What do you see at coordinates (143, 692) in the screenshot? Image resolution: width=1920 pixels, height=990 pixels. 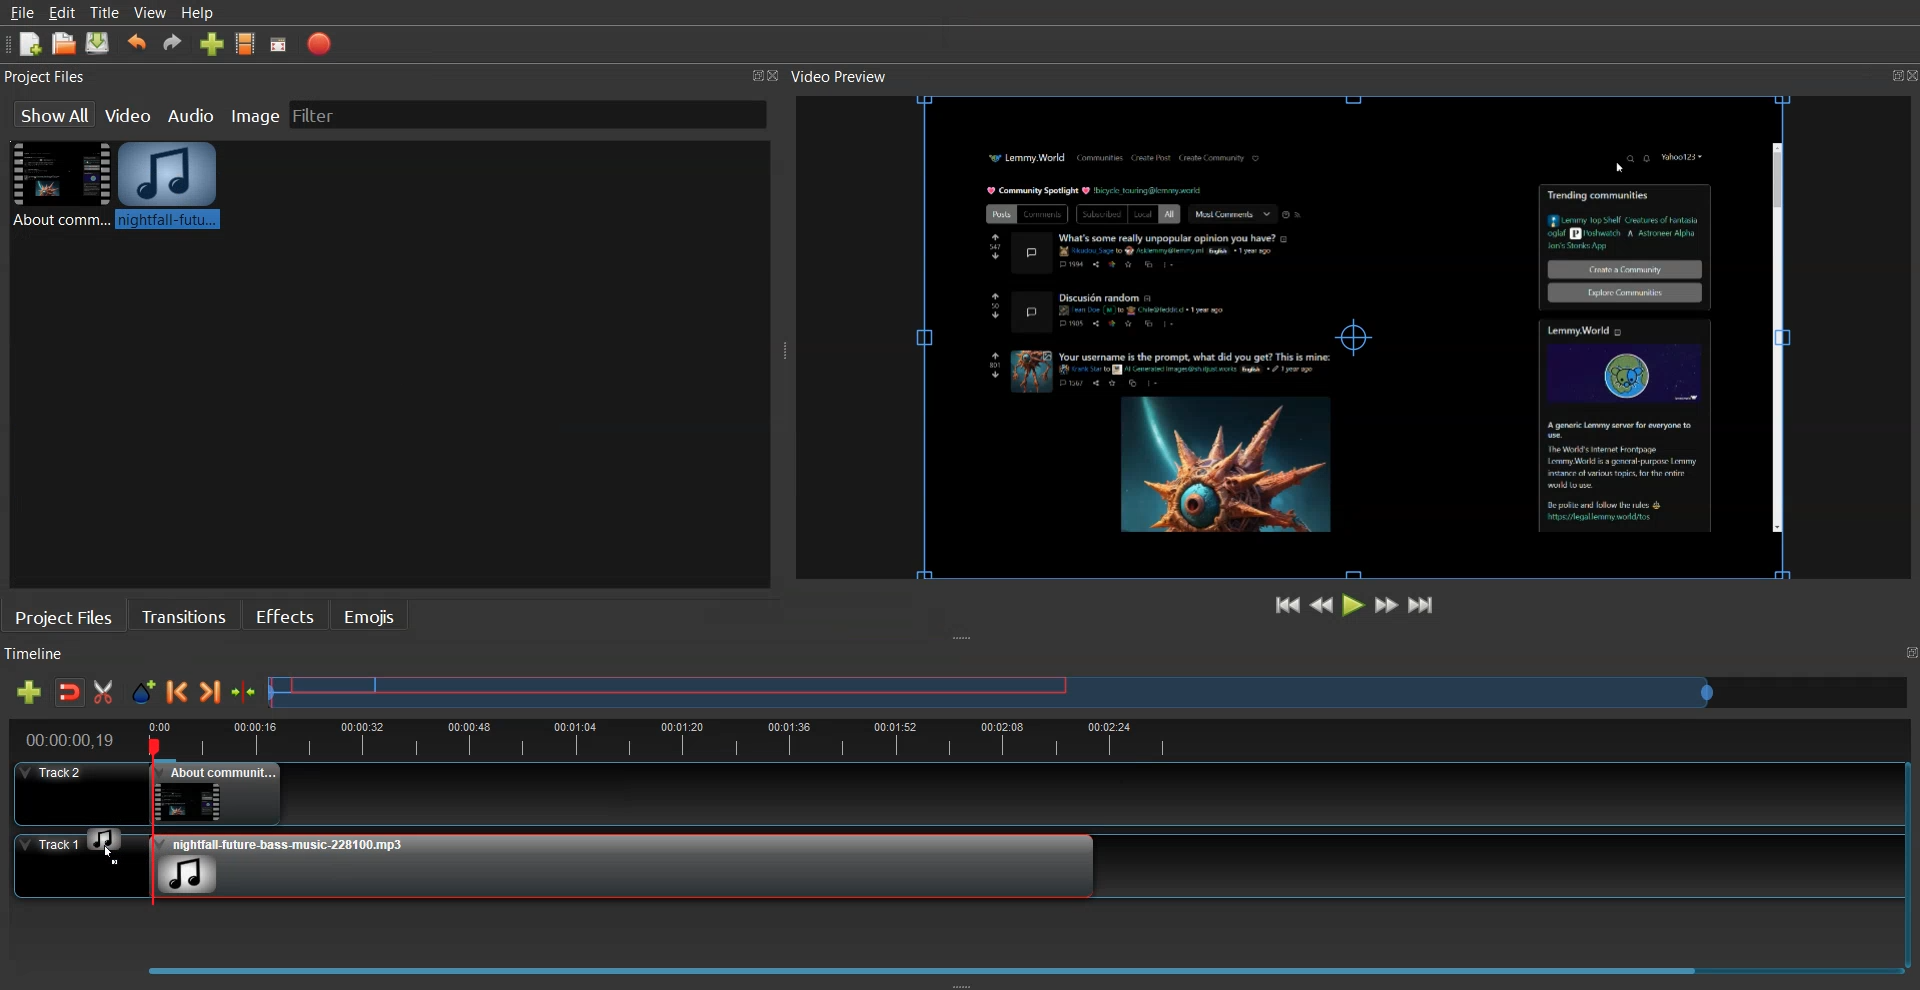 I see `Add Marker` at bounding box center [143, 692].